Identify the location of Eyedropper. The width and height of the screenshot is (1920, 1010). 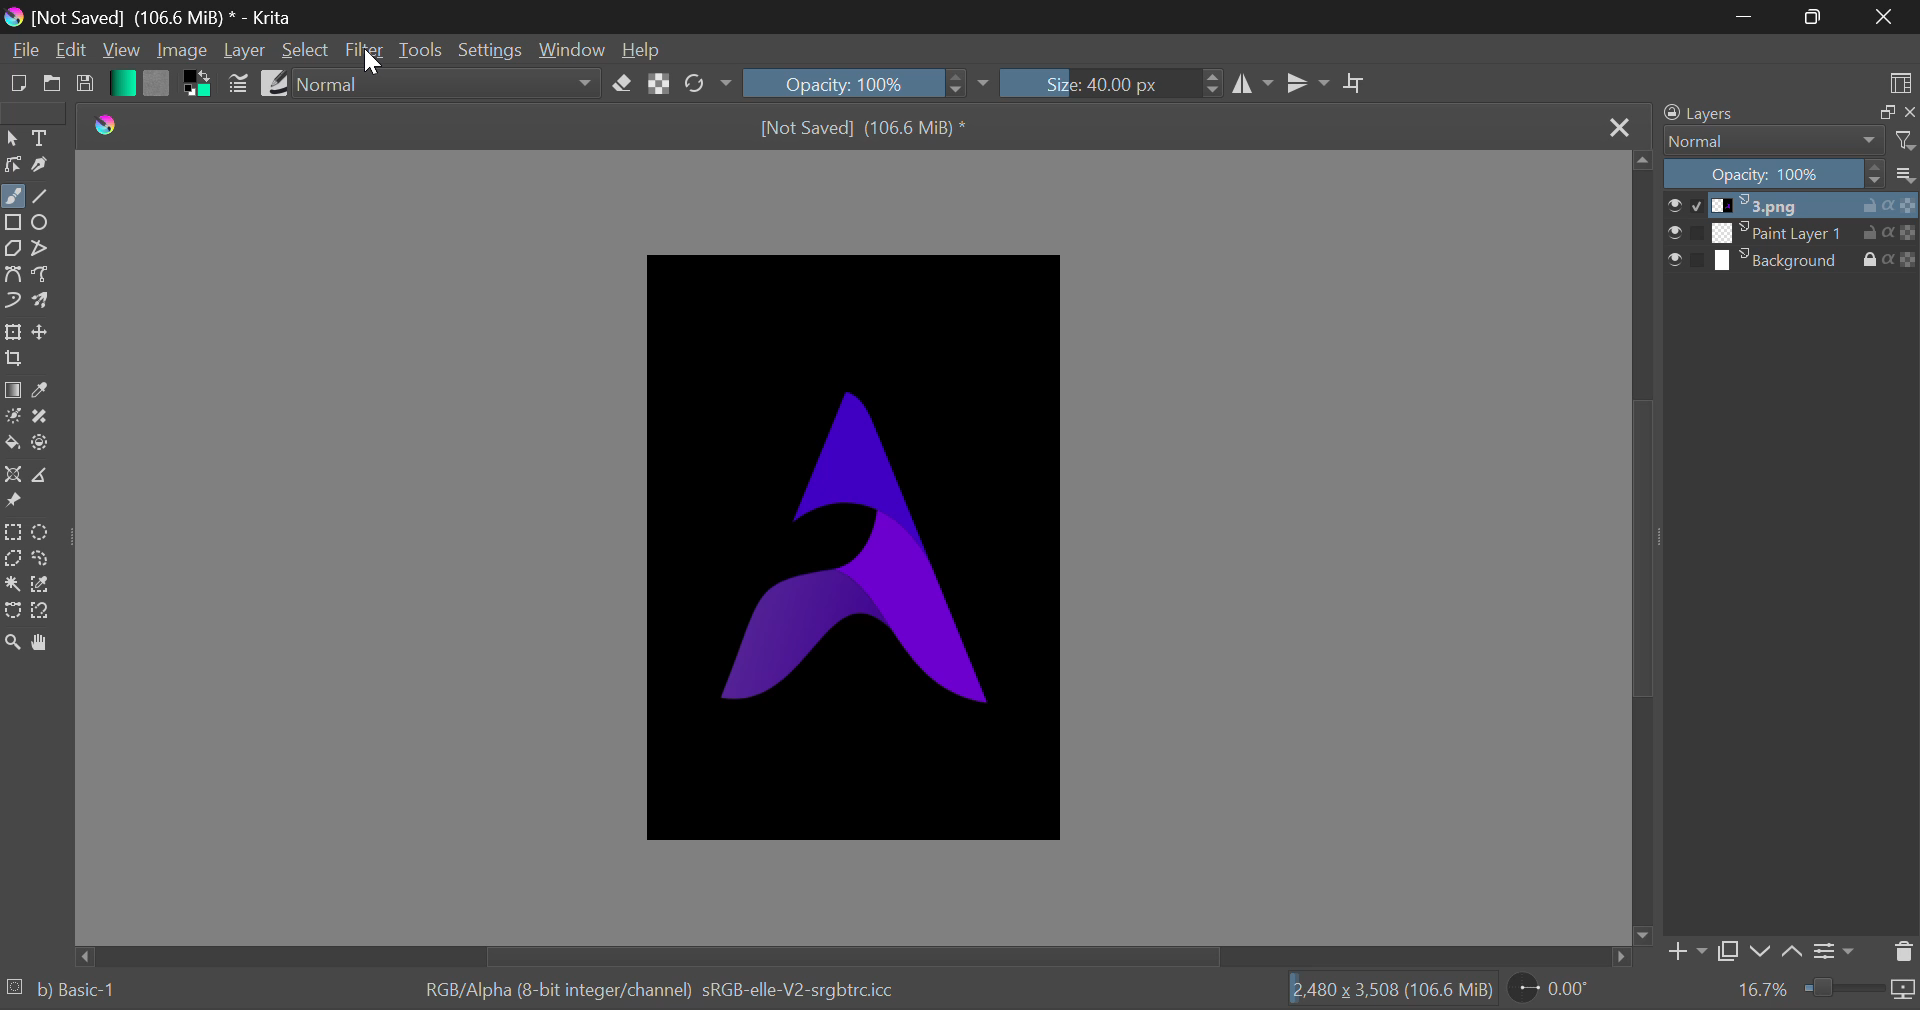
(46, 391).